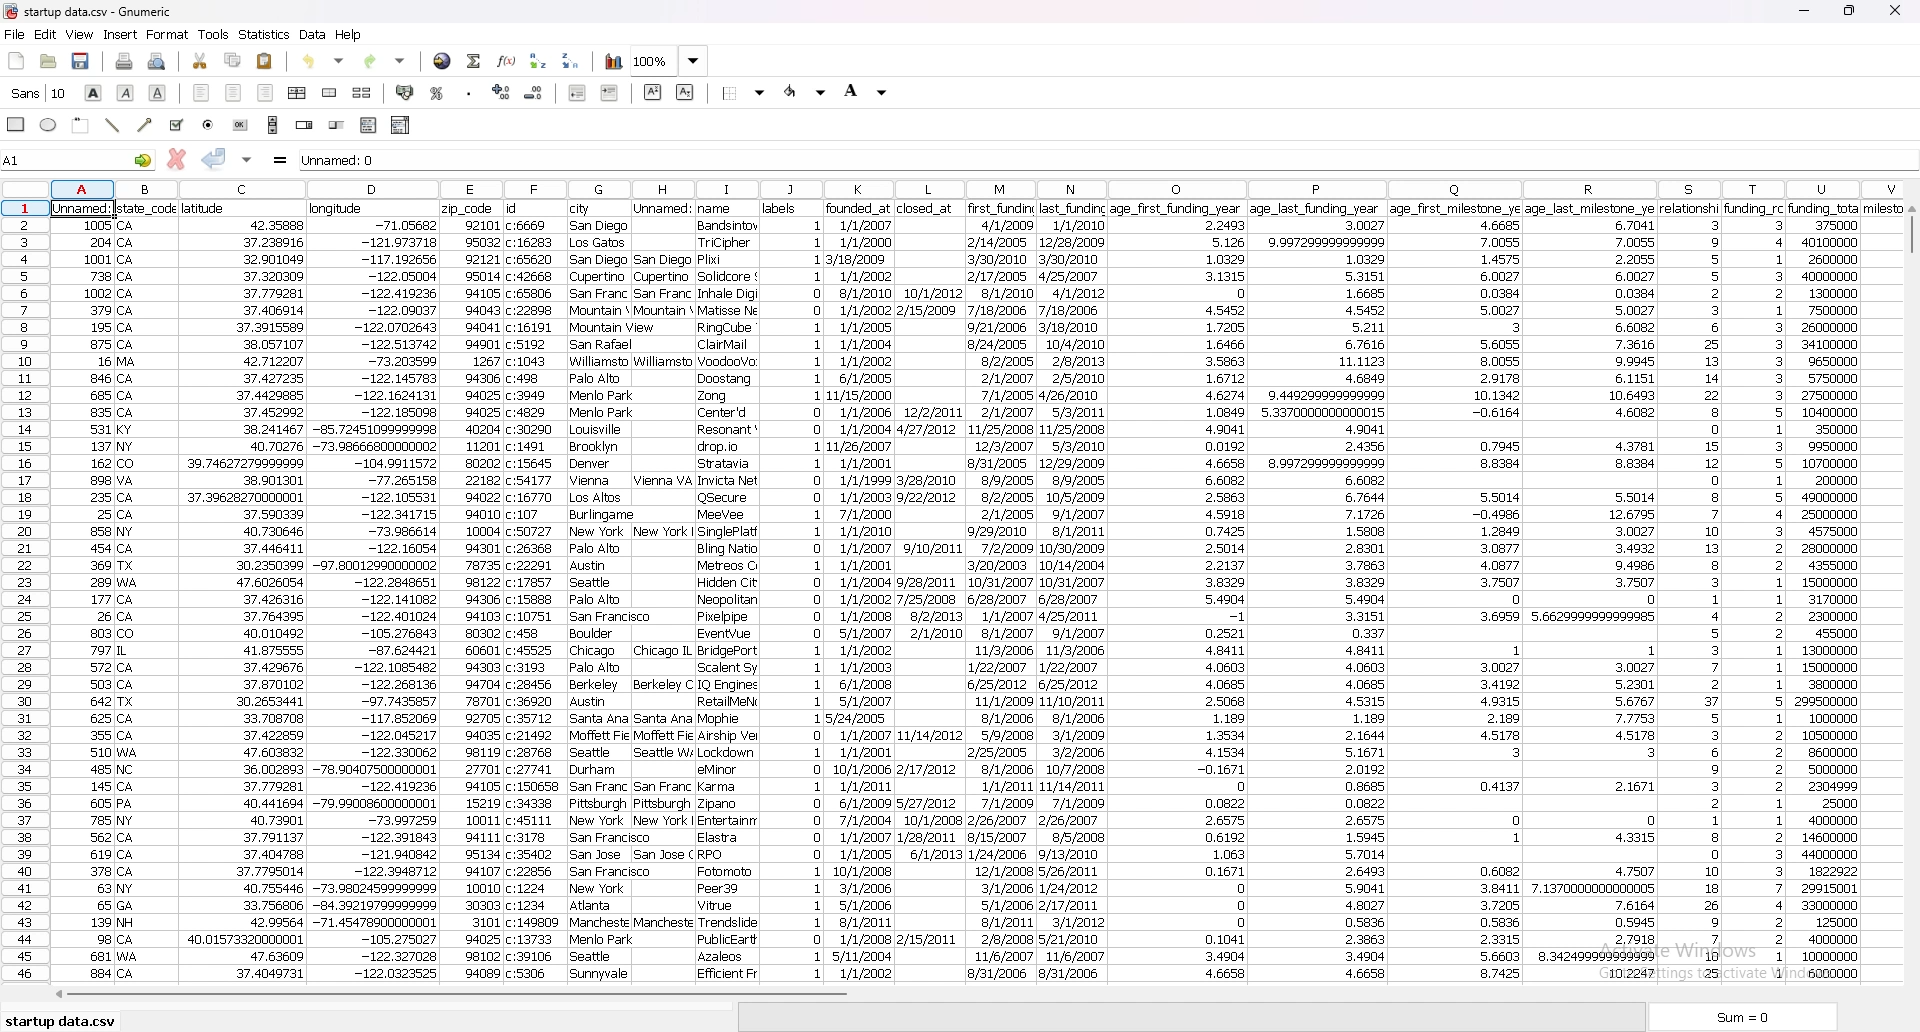 The image size is (1920, 1032). Describe the element at coordinates (81, 210) in the screenshot. I see `selected cell` at that location.